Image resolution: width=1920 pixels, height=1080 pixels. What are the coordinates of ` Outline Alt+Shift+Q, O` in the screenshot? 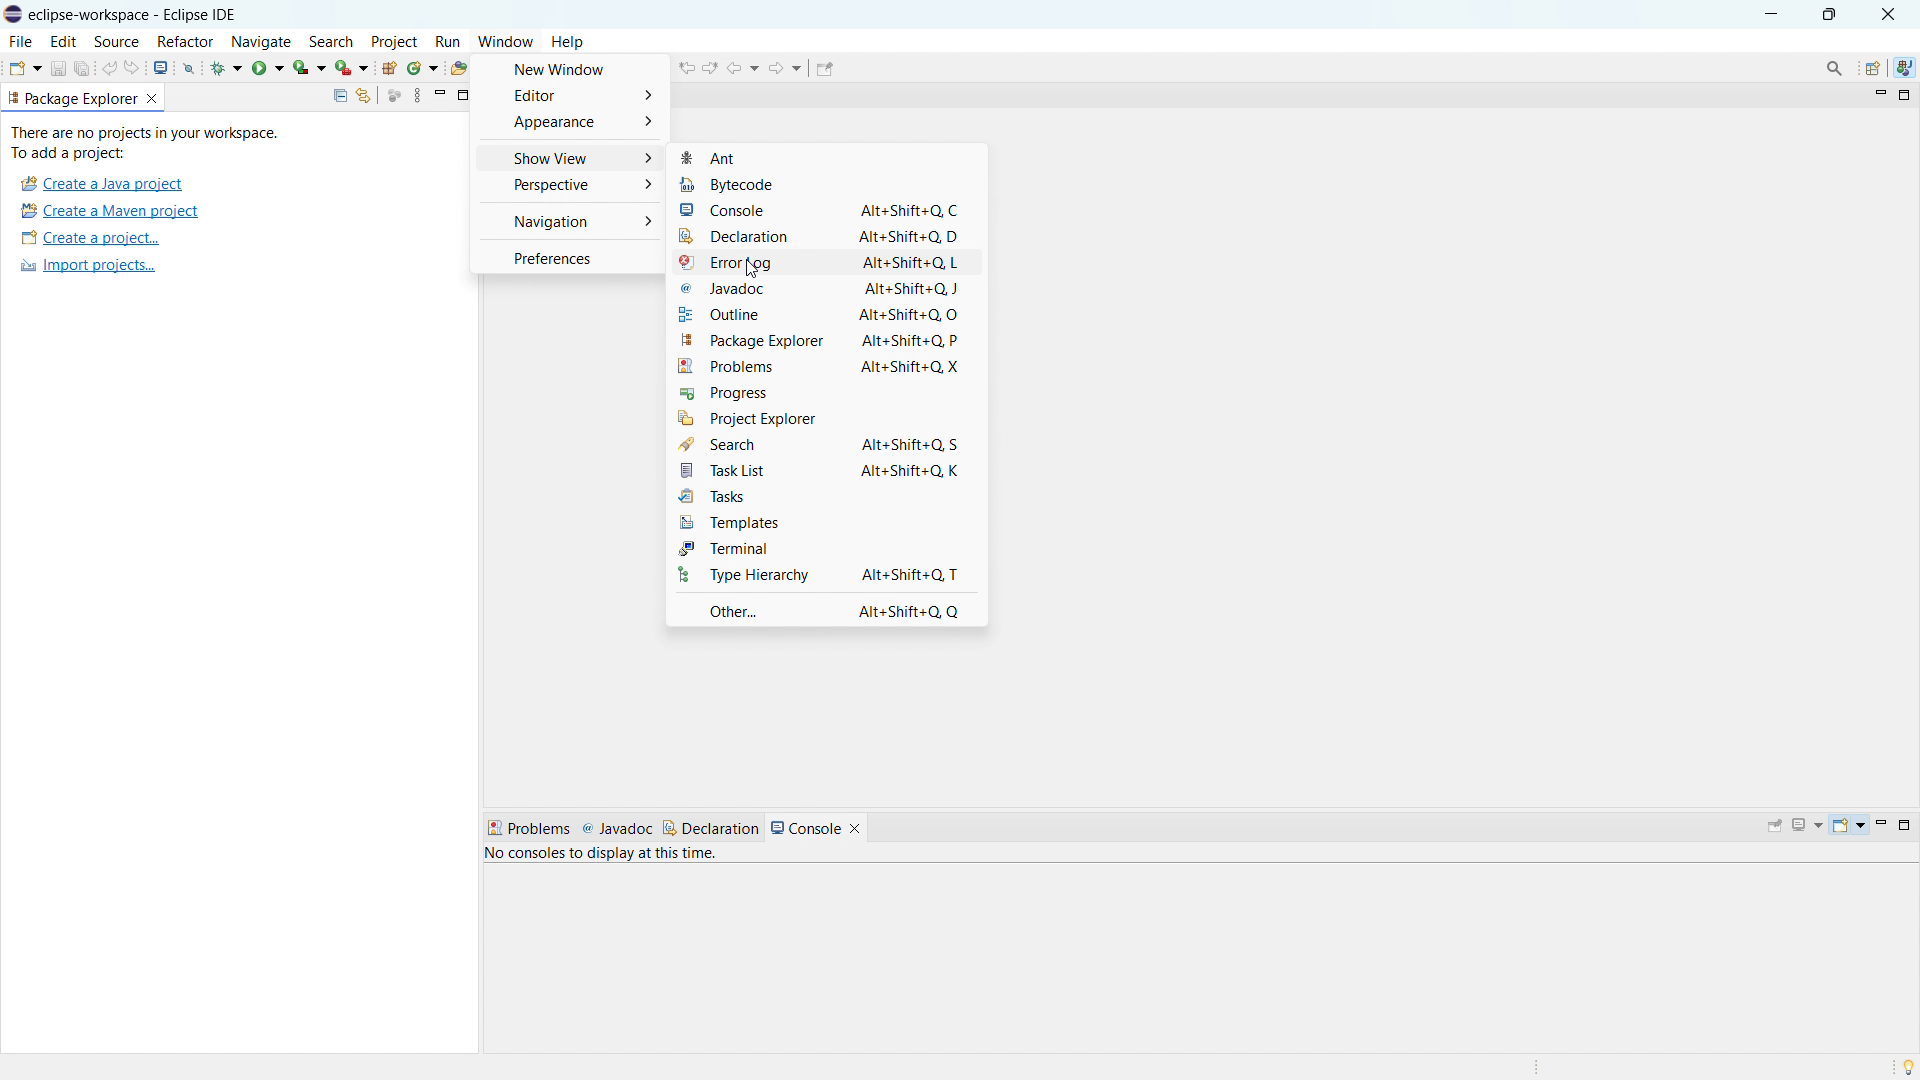 It's located at (819, 312).